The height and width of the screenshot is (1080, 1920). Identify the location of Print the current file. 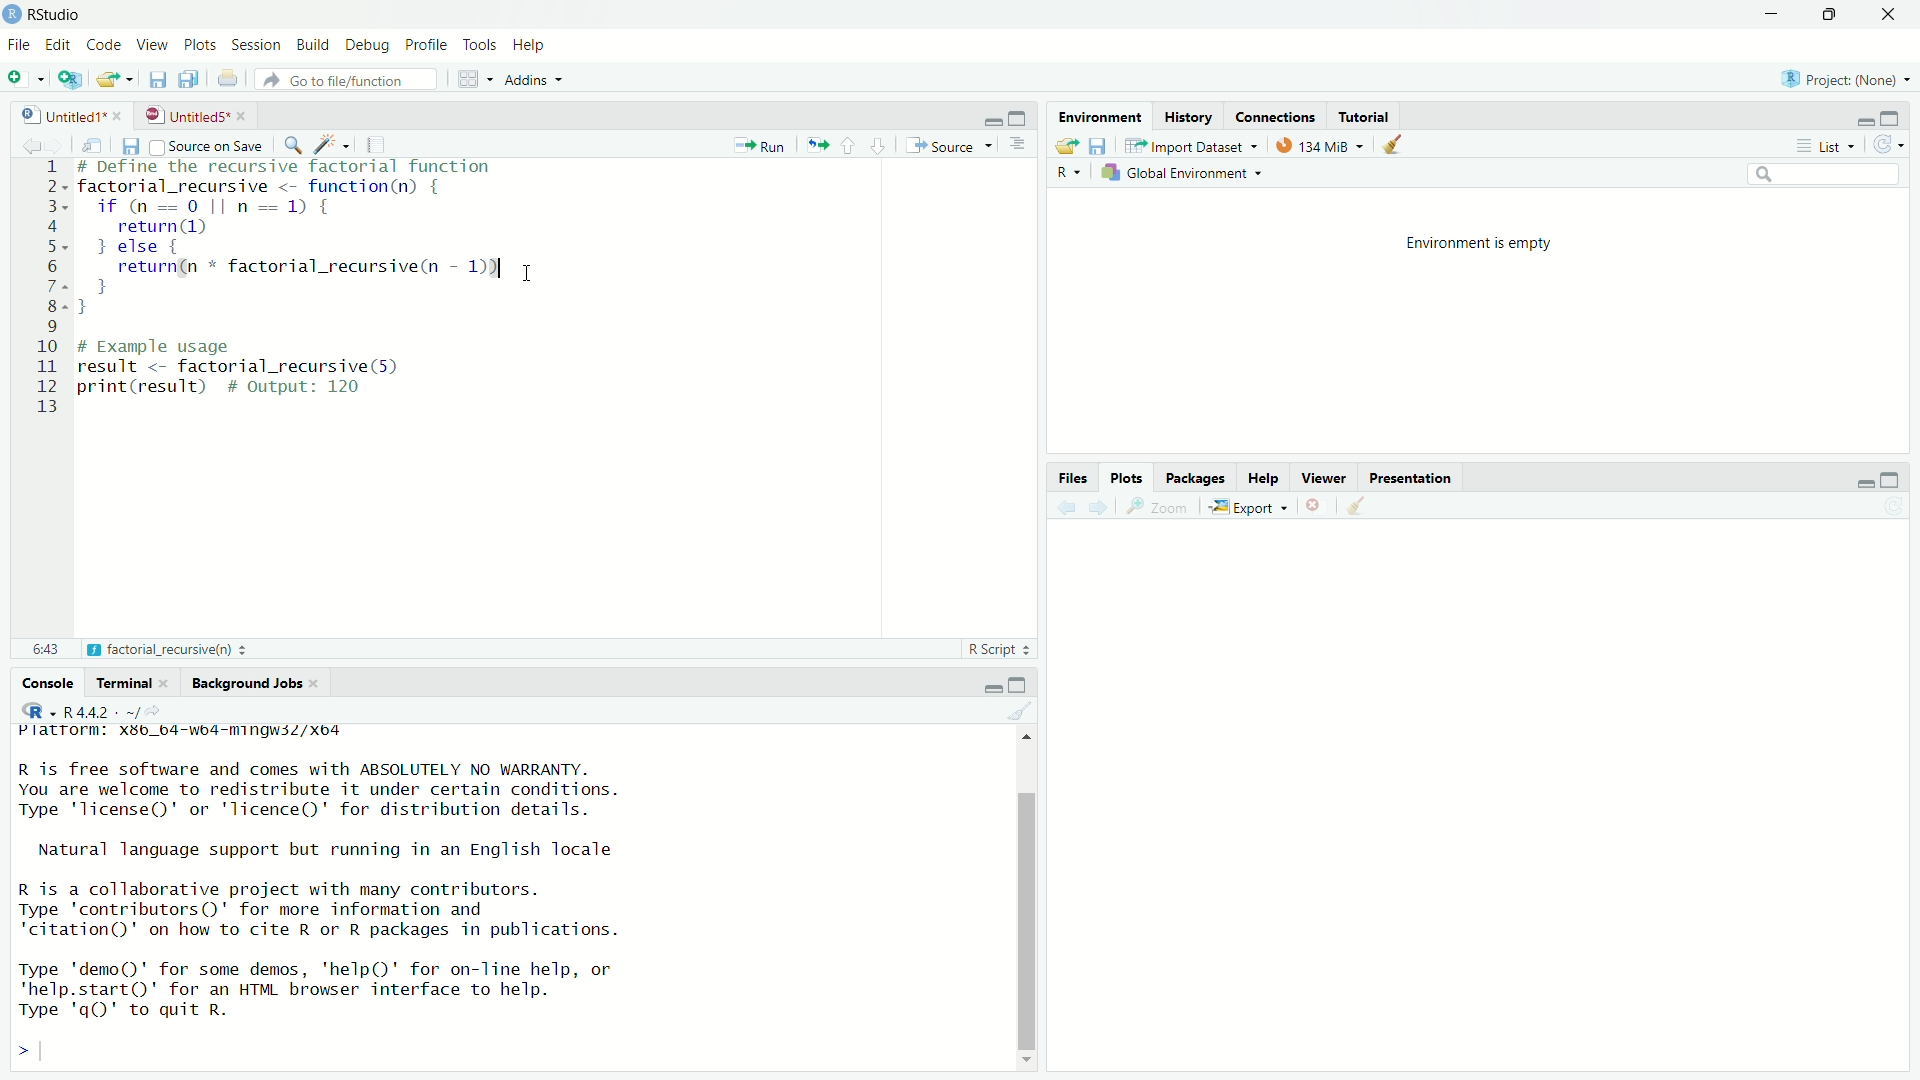
(235, 83).